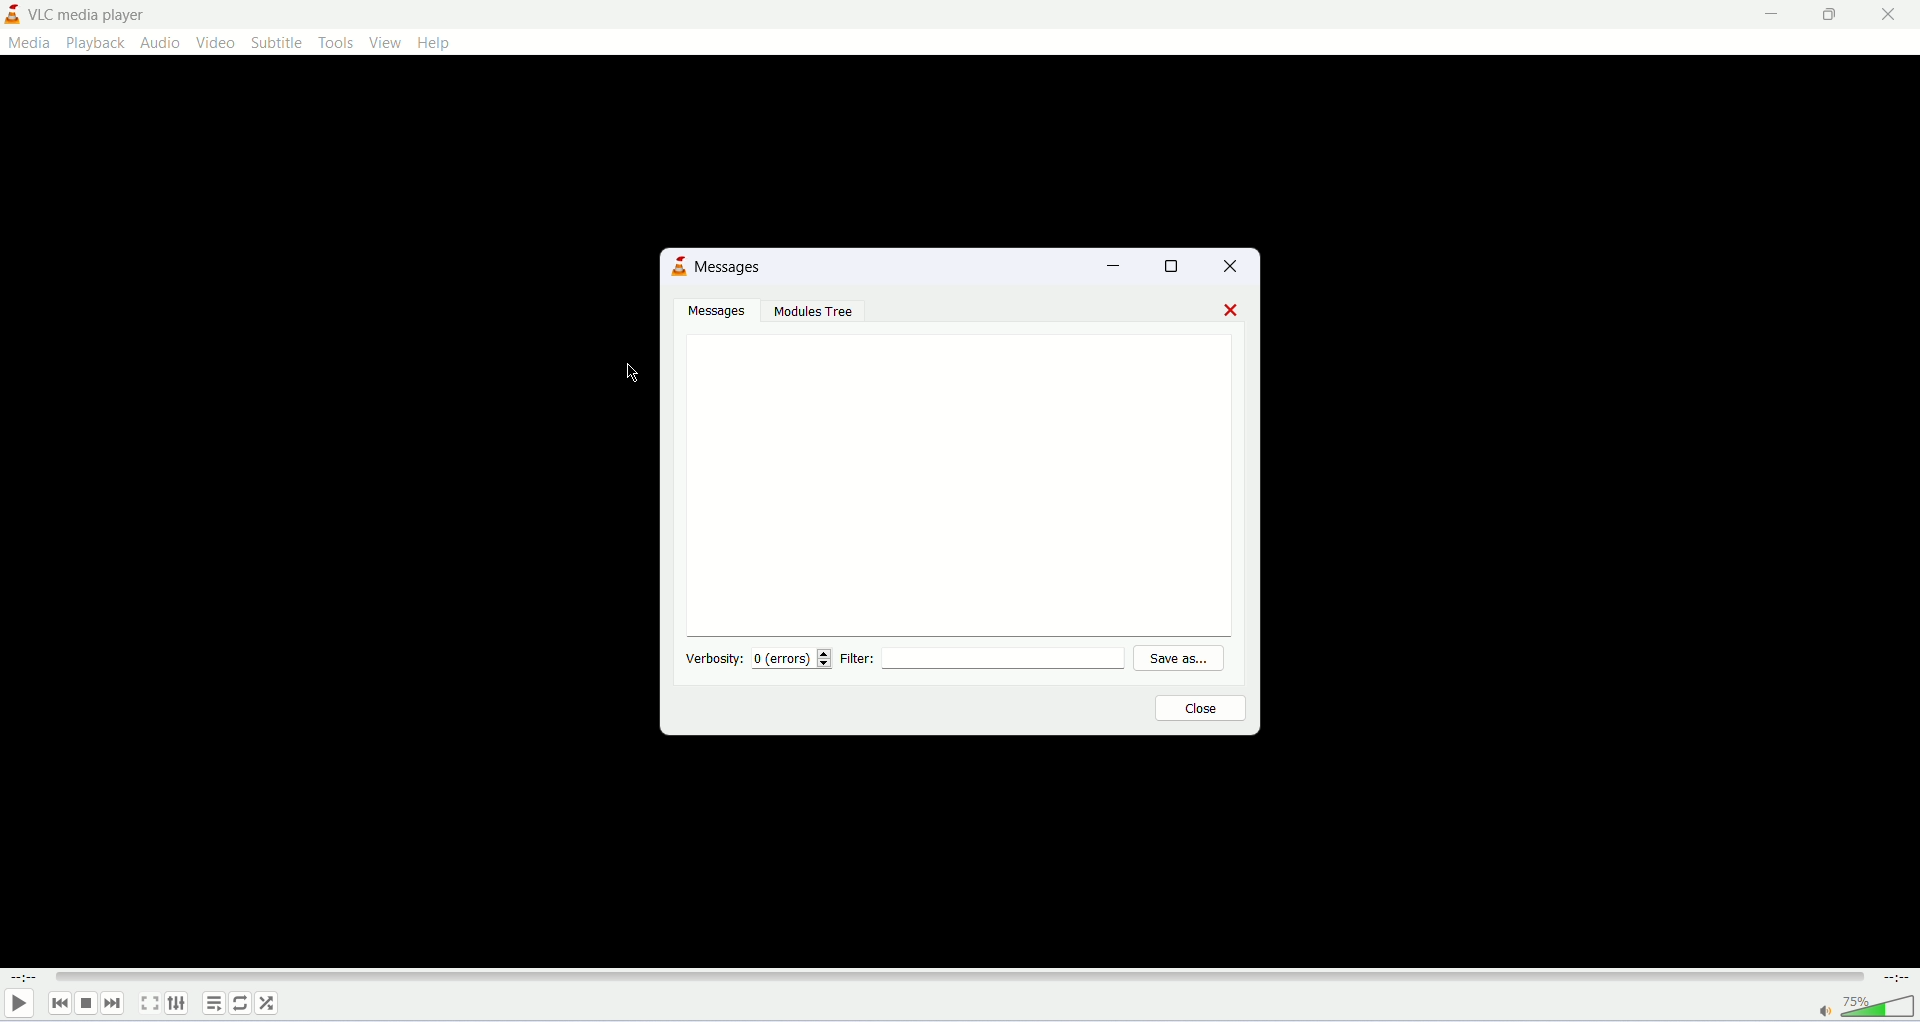 The image size is (1920, 1022). What do you see at coordinates (96, 43) in the screenshot?
I see `playback` at bounding box center [96, 43].